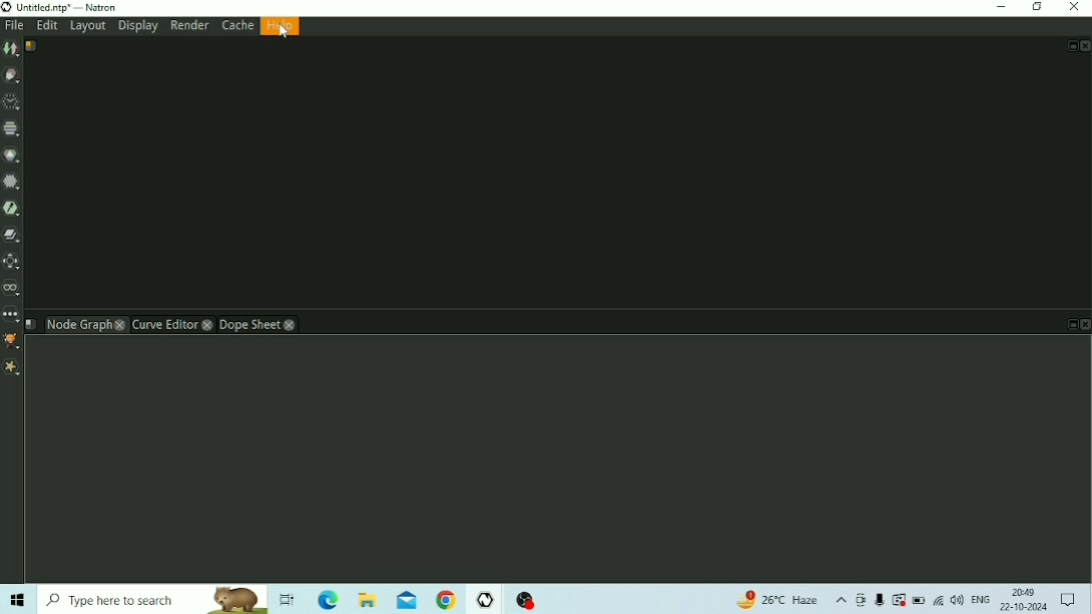  What do you see at coordinates (957, 600) in the screenshot?
I see `Speakers` at bounding box center [957, 600].